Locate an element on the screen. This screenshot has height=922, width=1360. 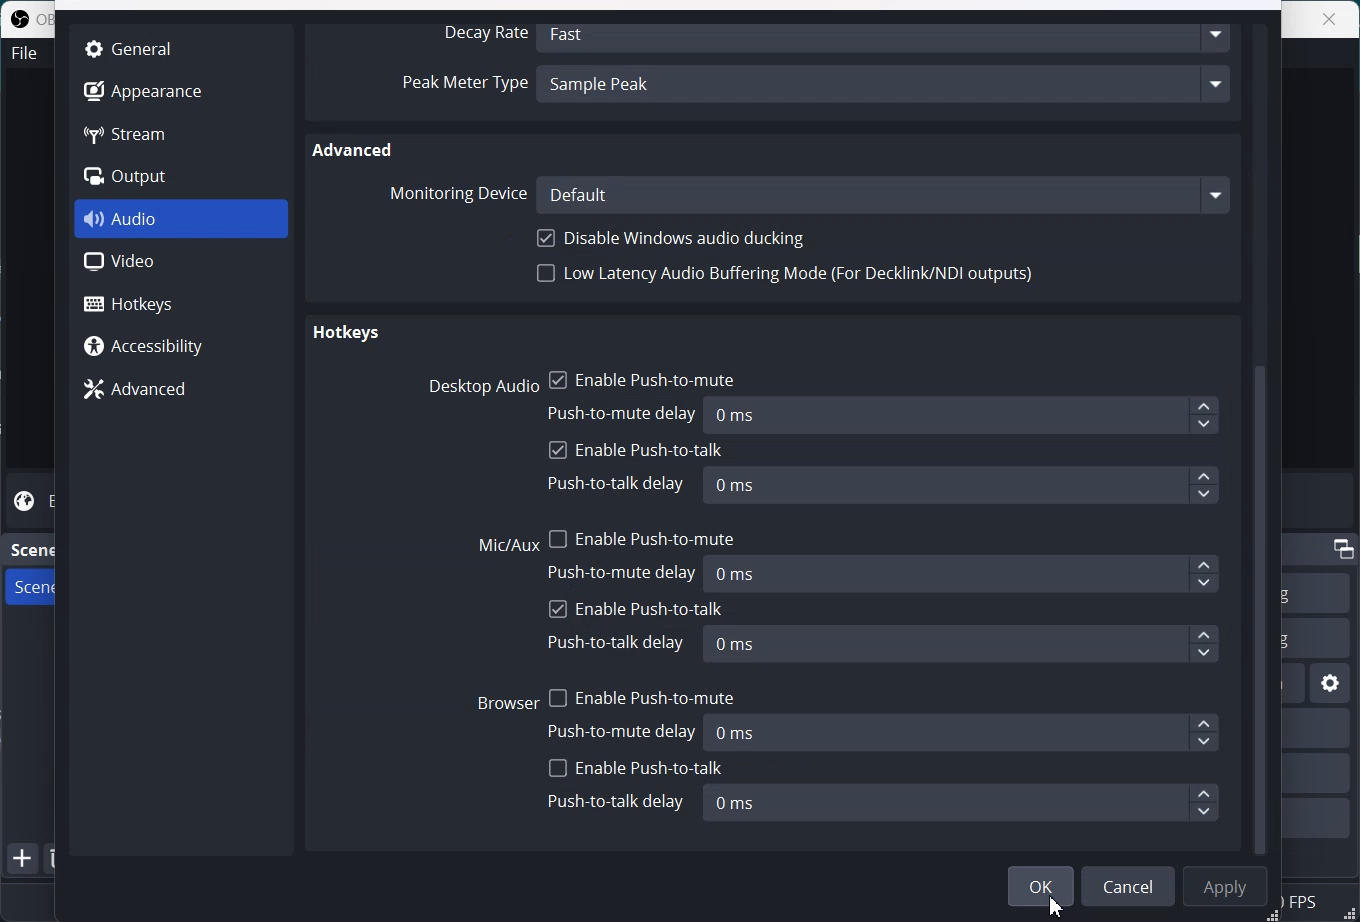
Audio is located at coordinates (182, 219).